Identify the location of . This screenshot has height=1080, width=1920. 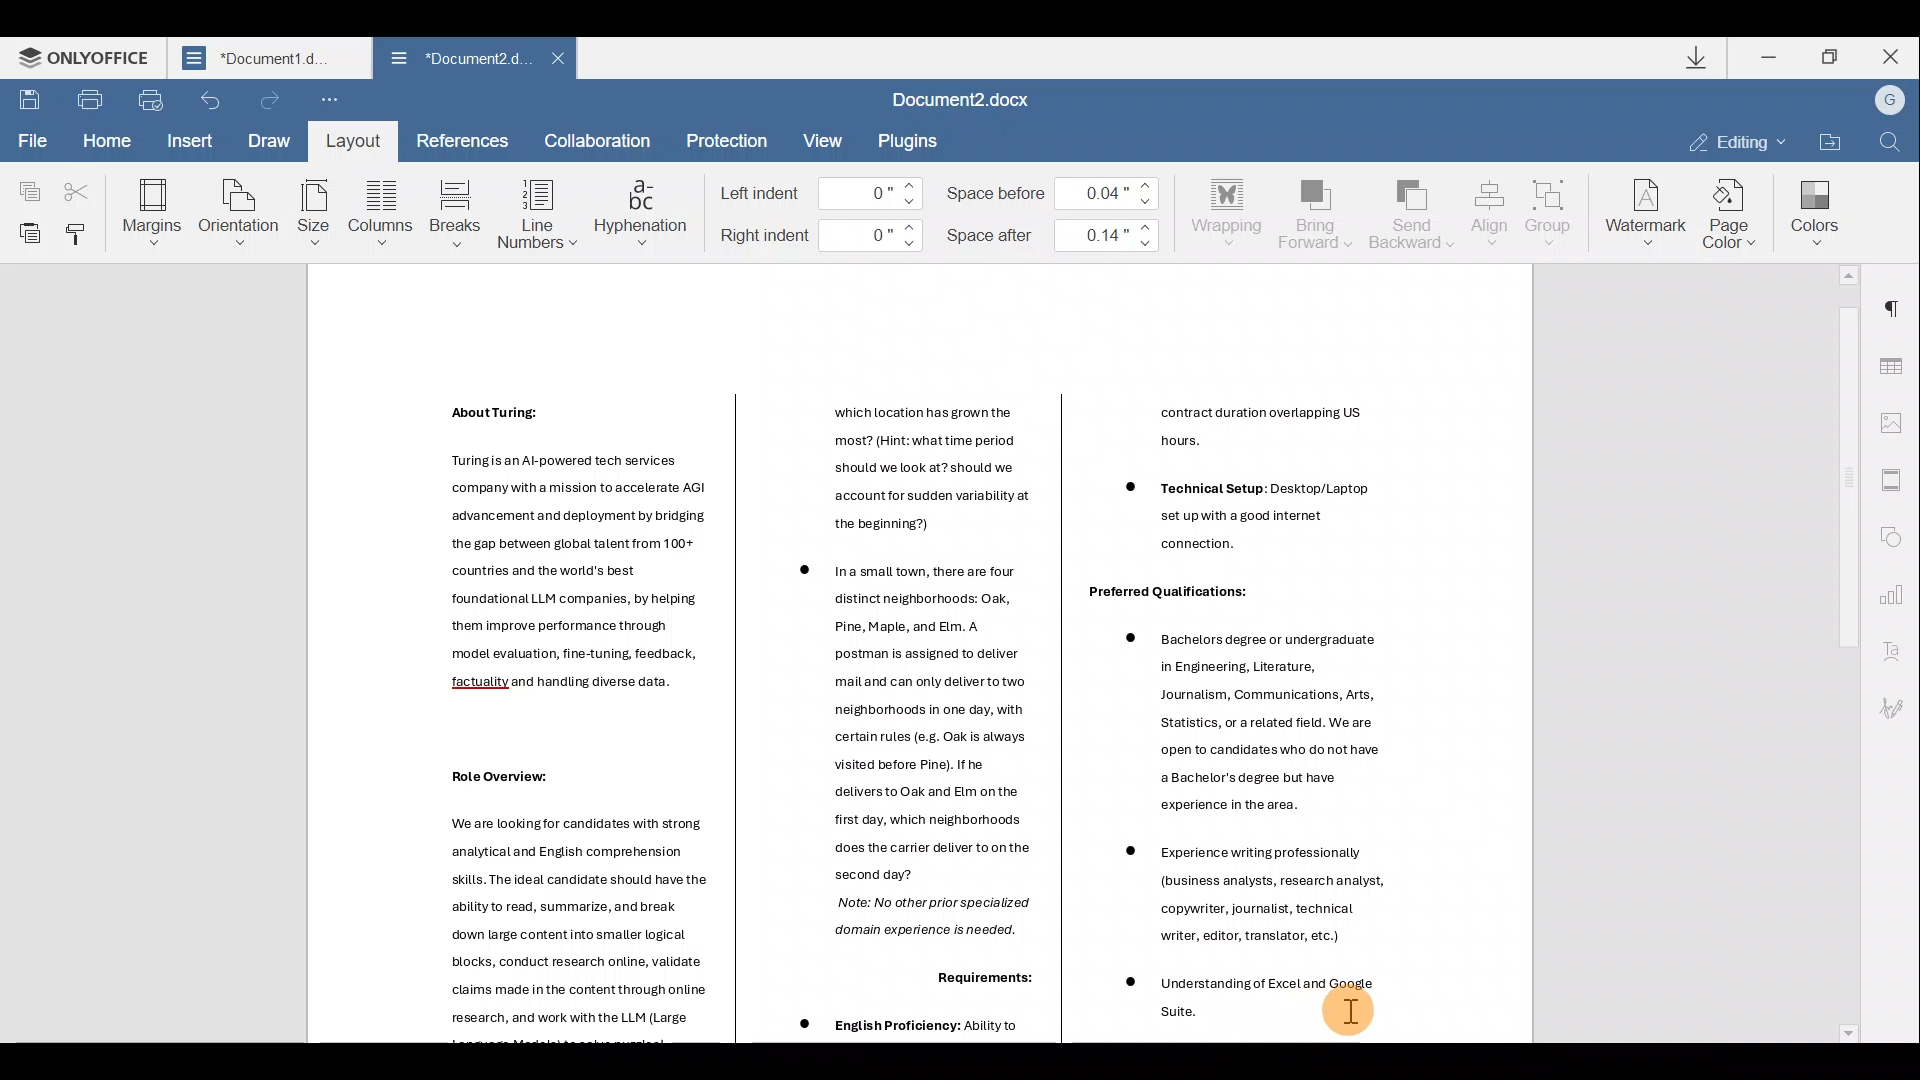
(560, 926).